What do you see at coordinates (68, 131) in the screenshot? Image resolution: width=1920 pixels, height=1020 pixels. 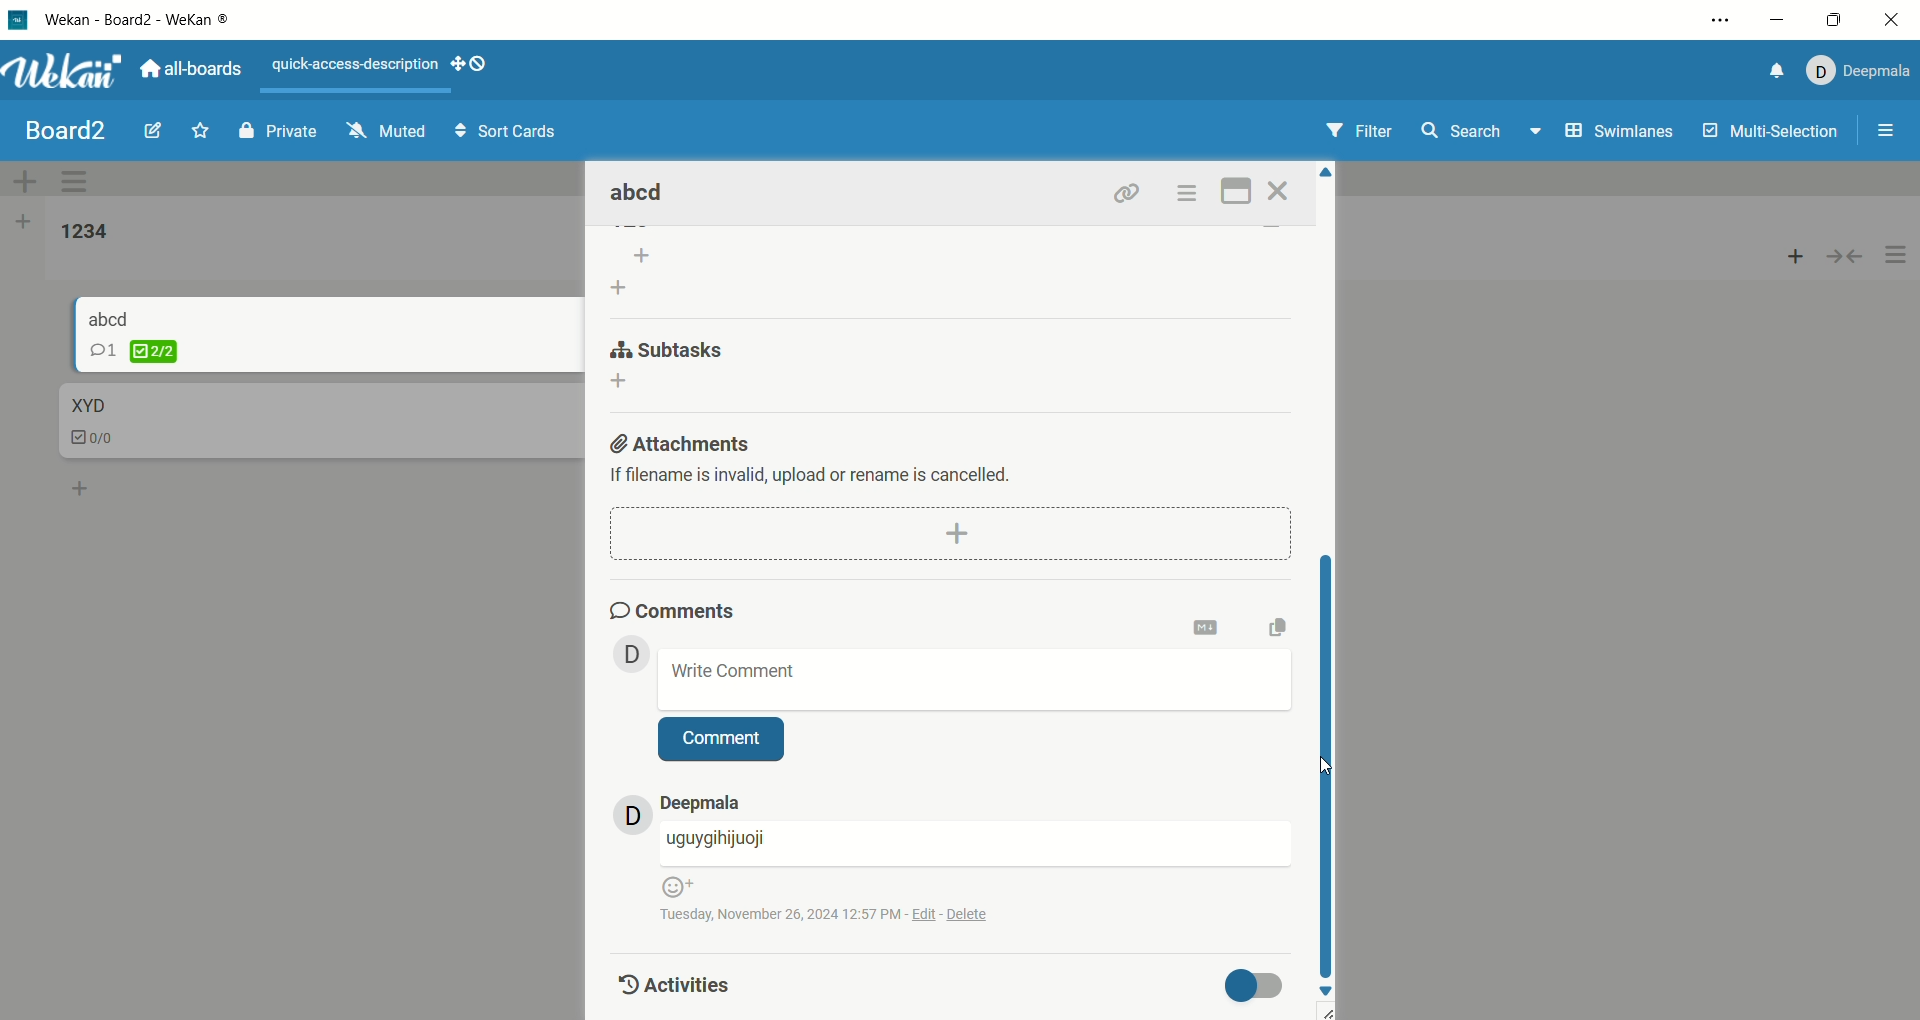 I see `board title` at bounding box center [68, 131].